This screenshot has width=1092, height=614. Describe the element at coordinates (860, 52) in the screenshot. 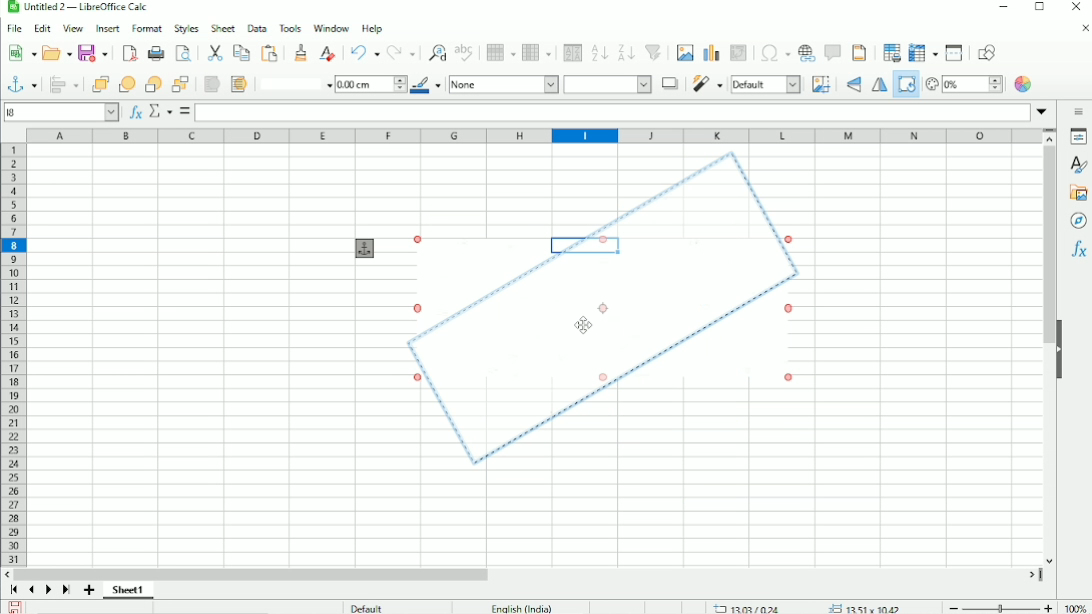

I see `Headers and footers` at that location.